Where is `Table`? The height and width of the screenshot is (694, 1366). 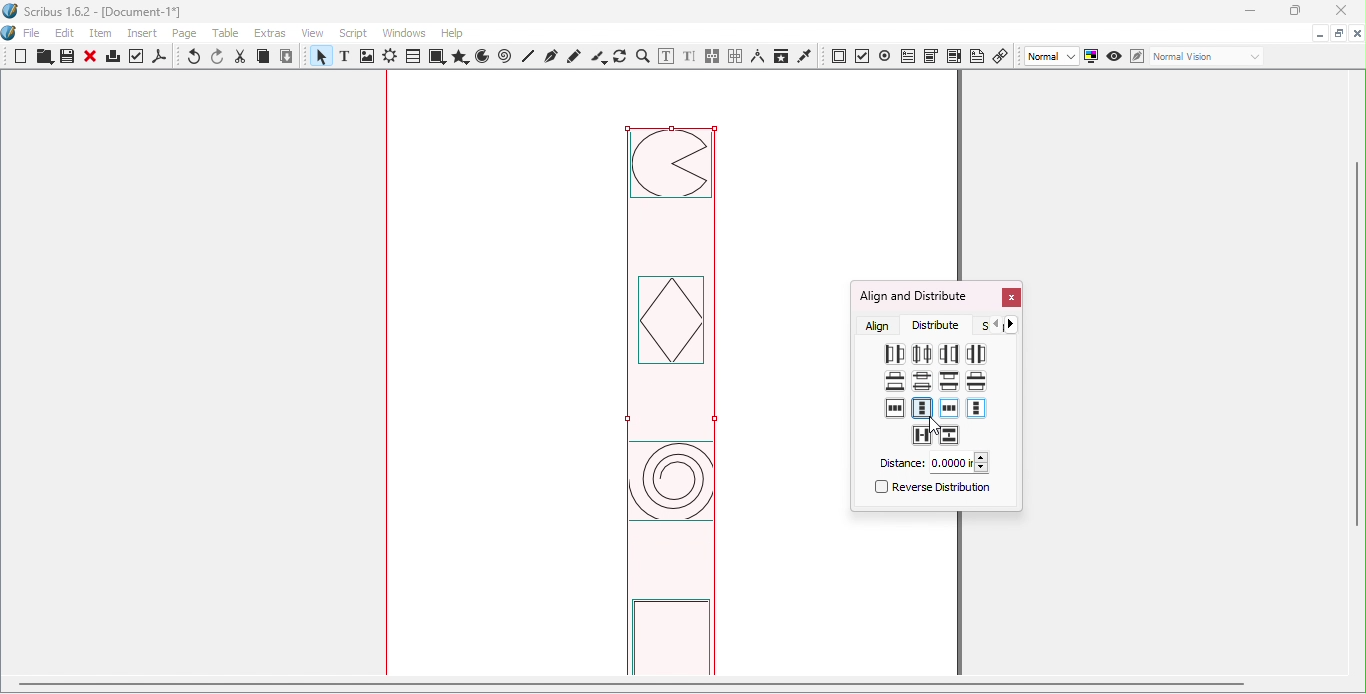 Table is located at coordinates (412, 57).